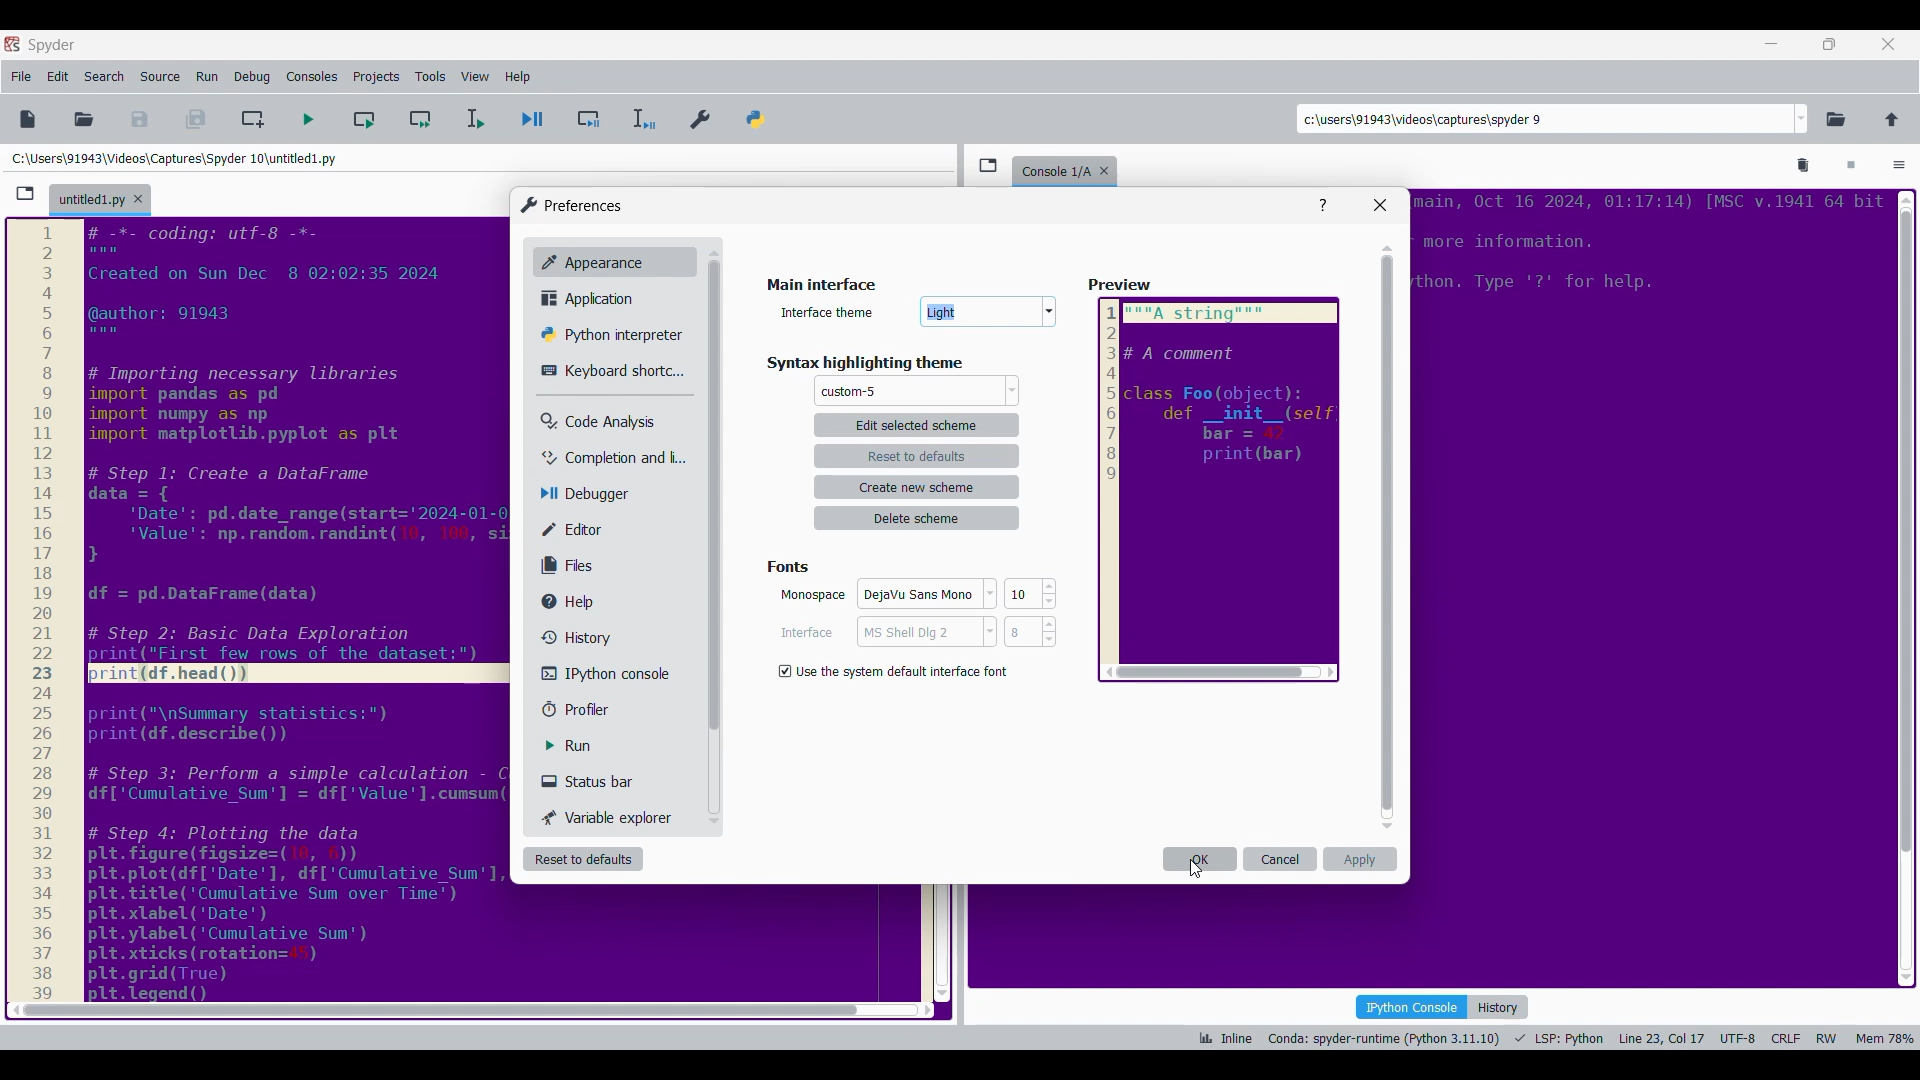 This screenshot has width=1920, height=1080. I want to click on Run, so click(583, 746).